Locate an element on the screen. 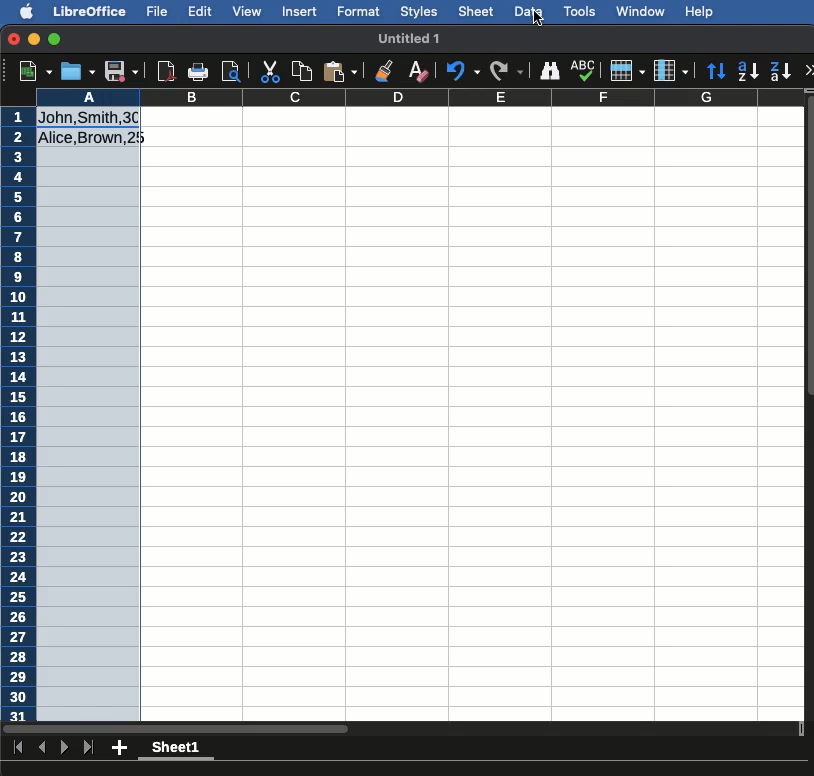 The width and height of the screenshot is (814, 776). cursor is located at coordinates (536, 20).